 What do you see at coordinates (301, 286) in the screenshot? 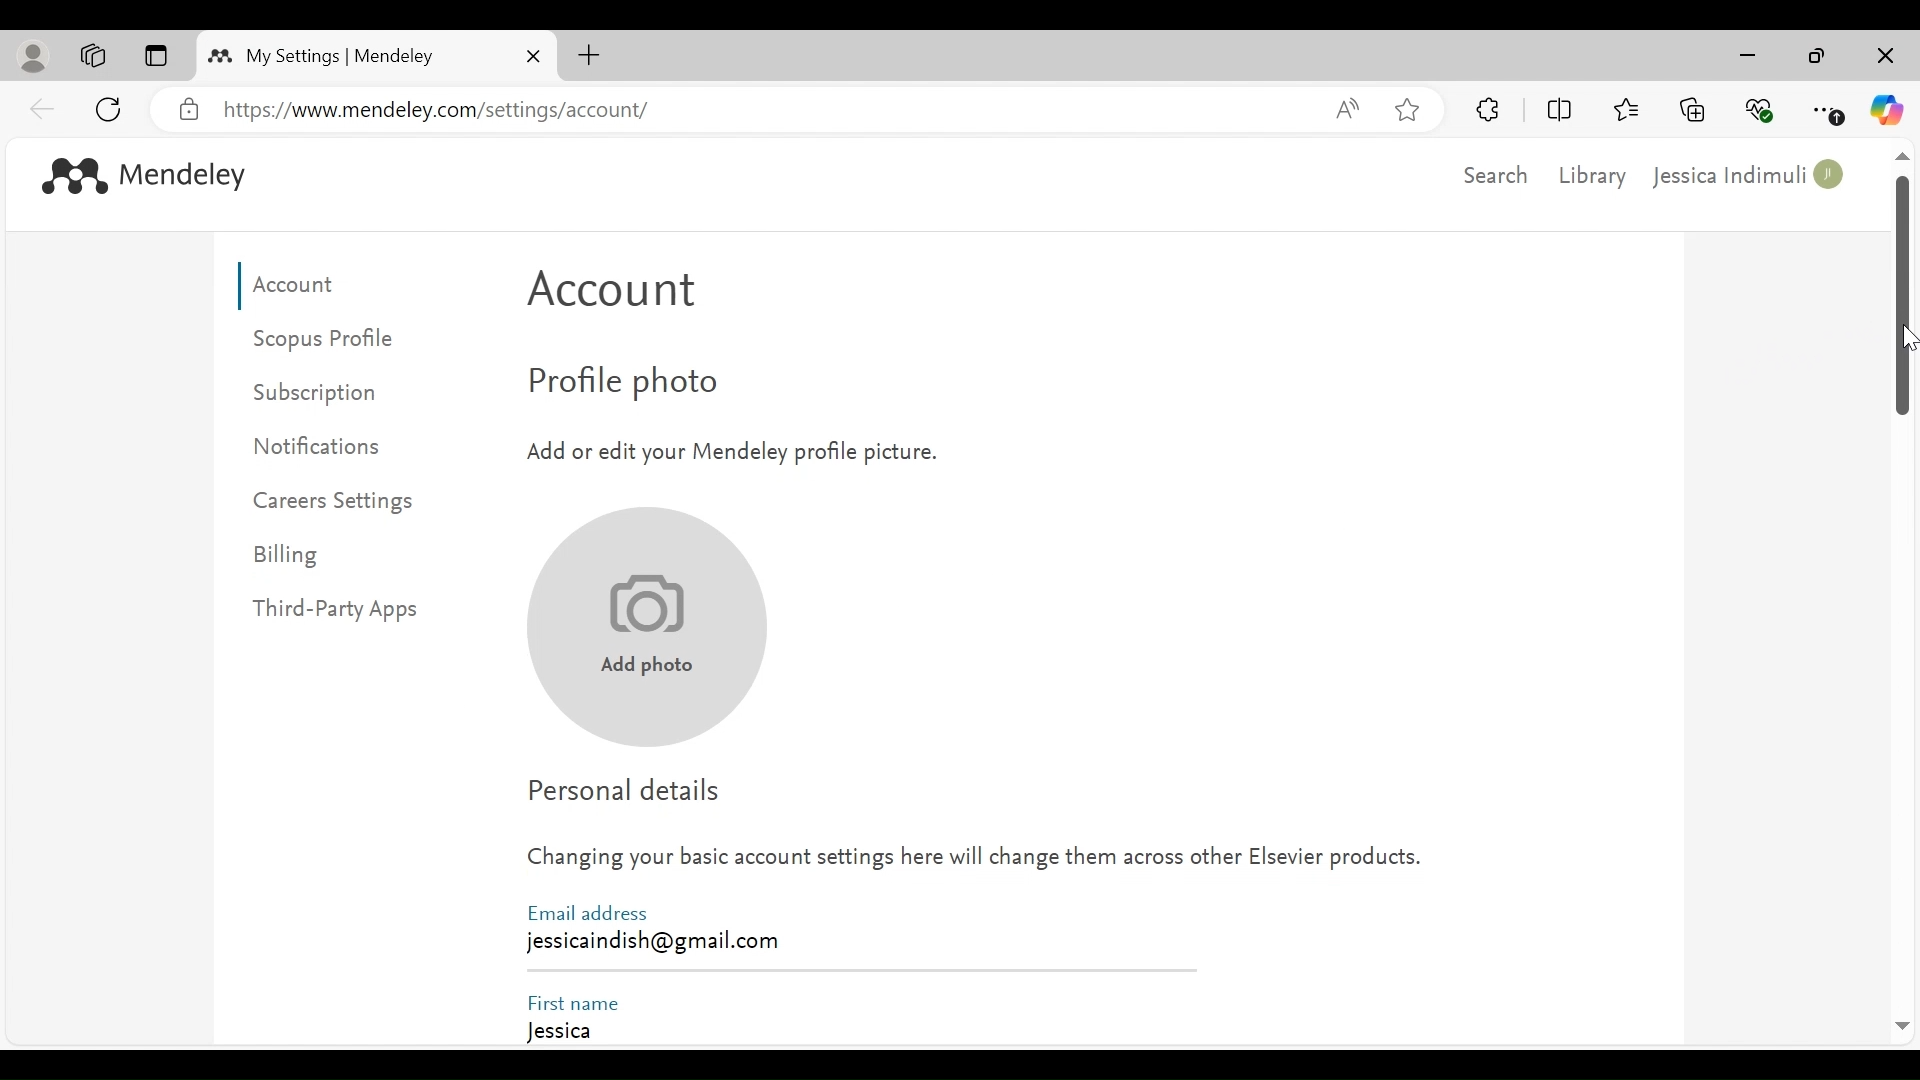
I see `Account` at bounding box center [301, 286].